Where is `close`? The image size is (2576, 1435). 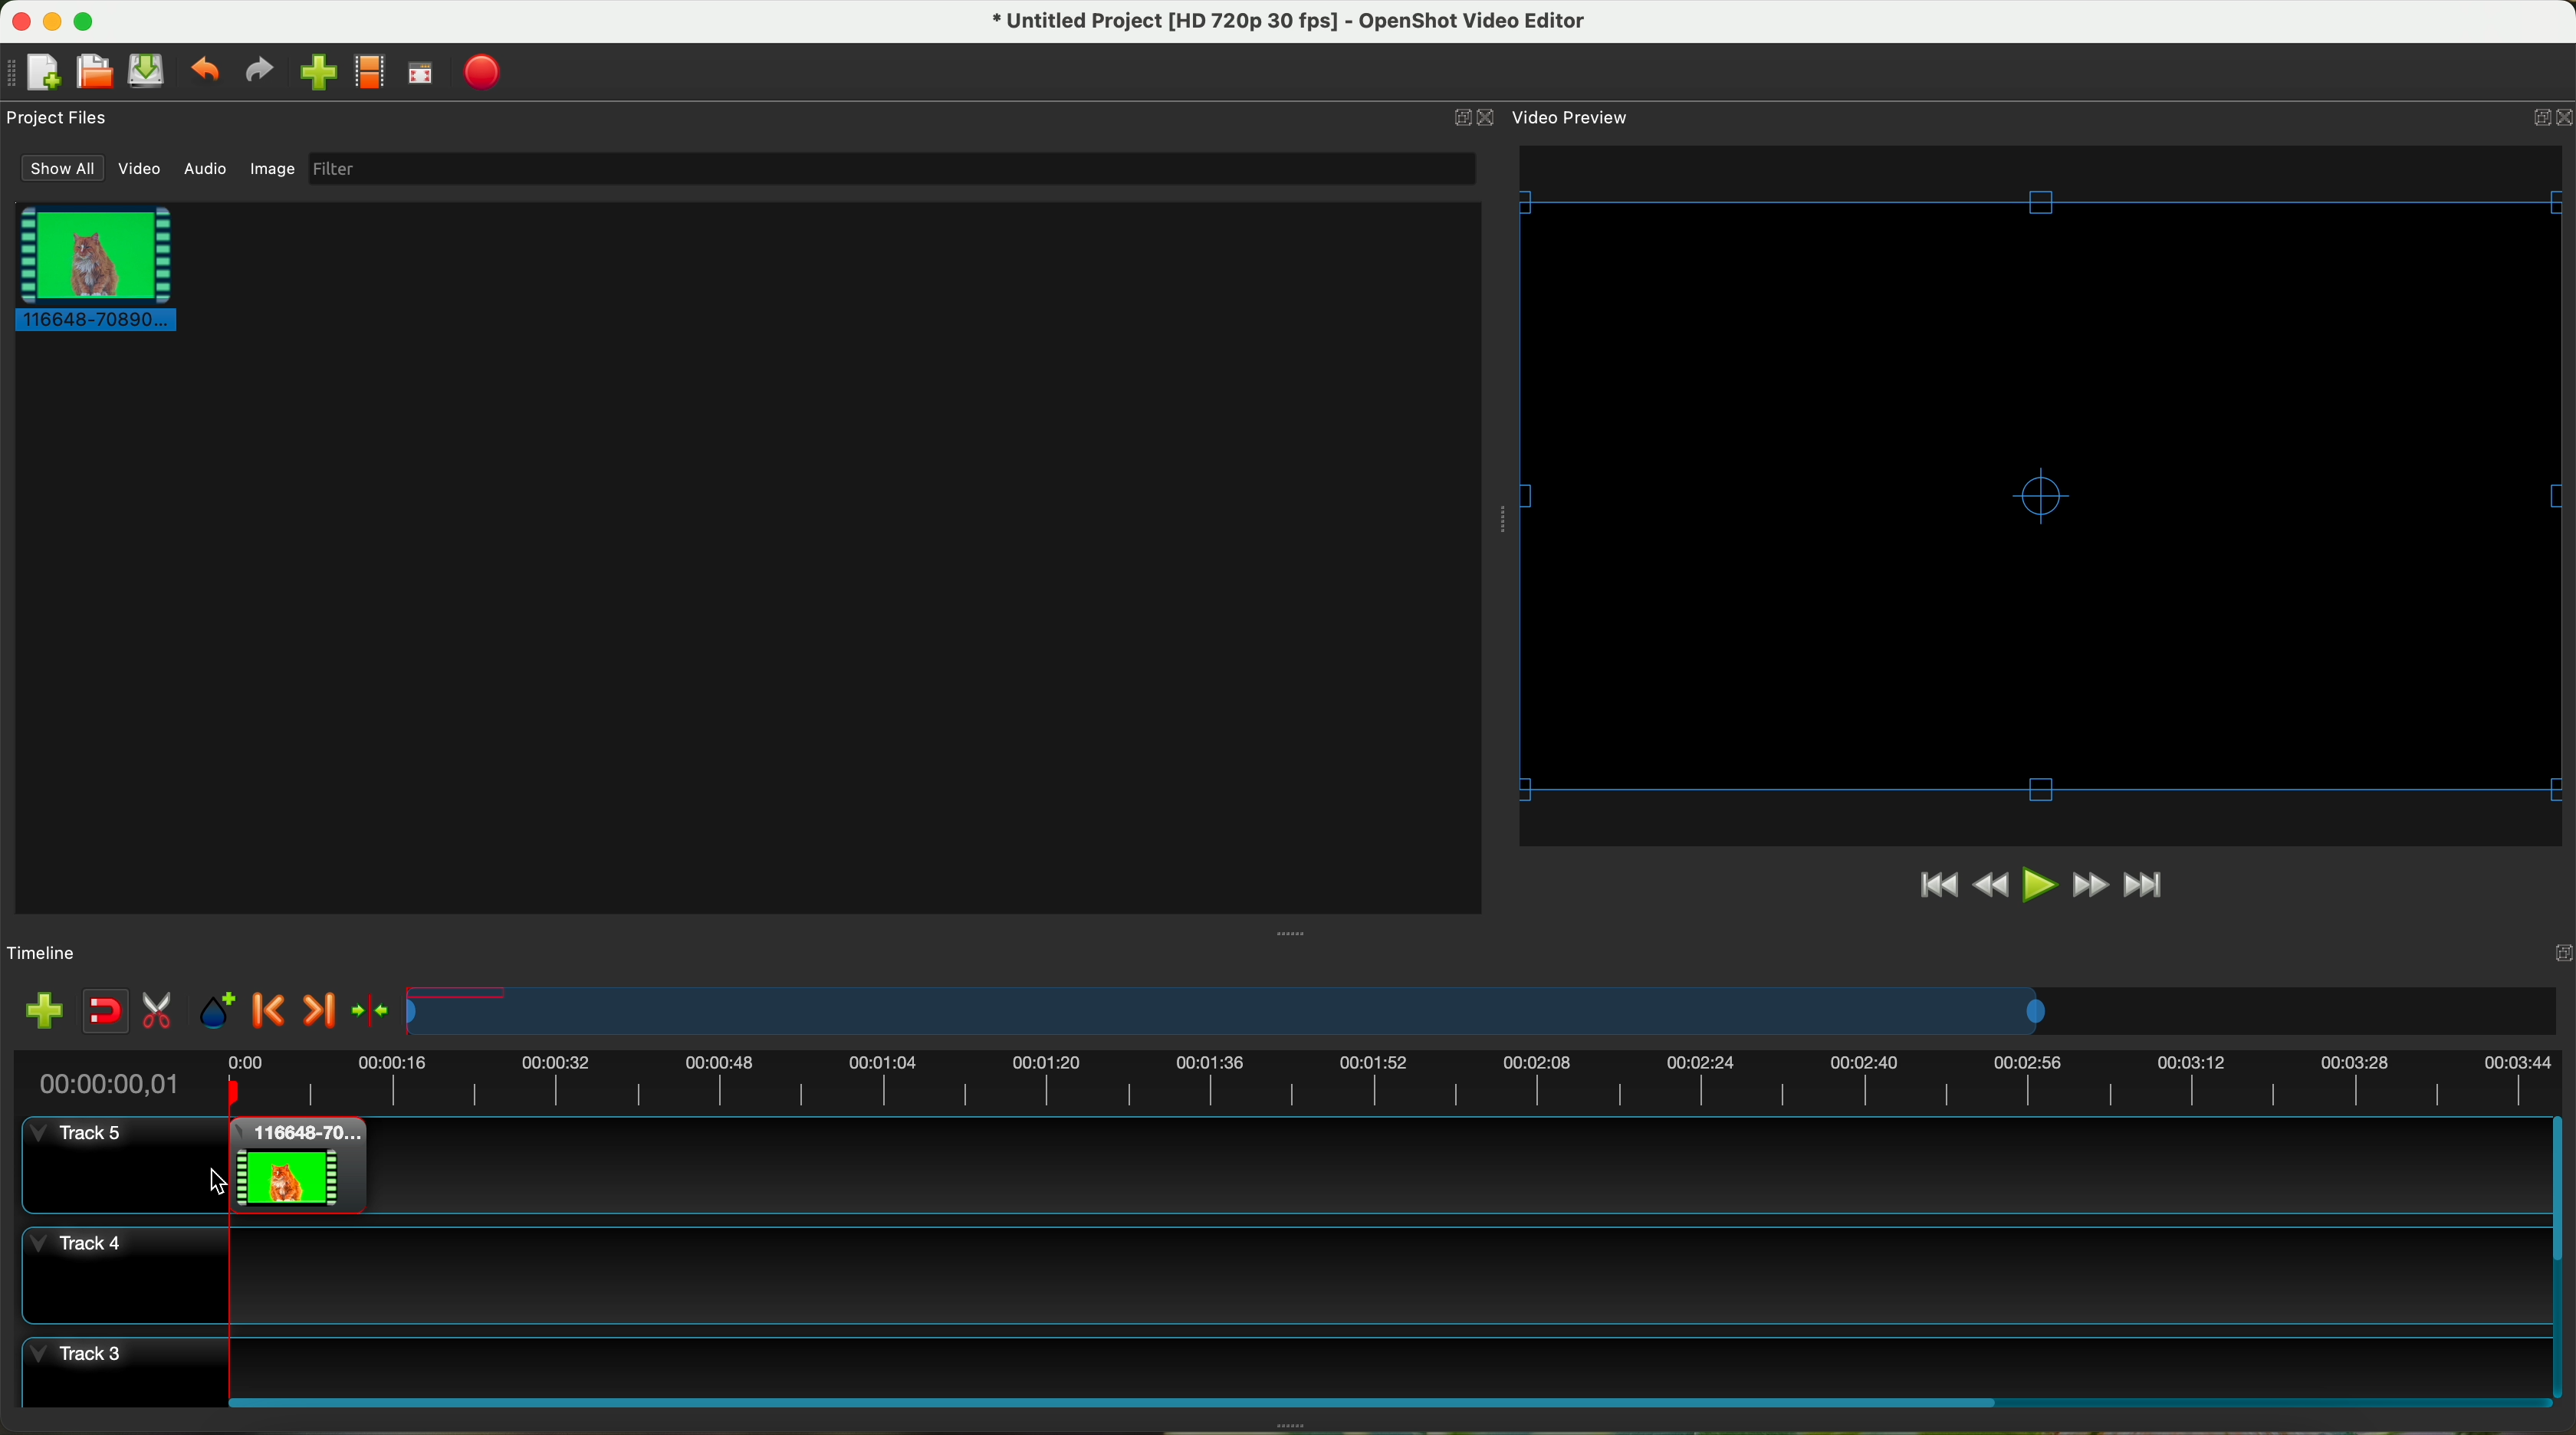 close is located at coordinates (1476, 118).